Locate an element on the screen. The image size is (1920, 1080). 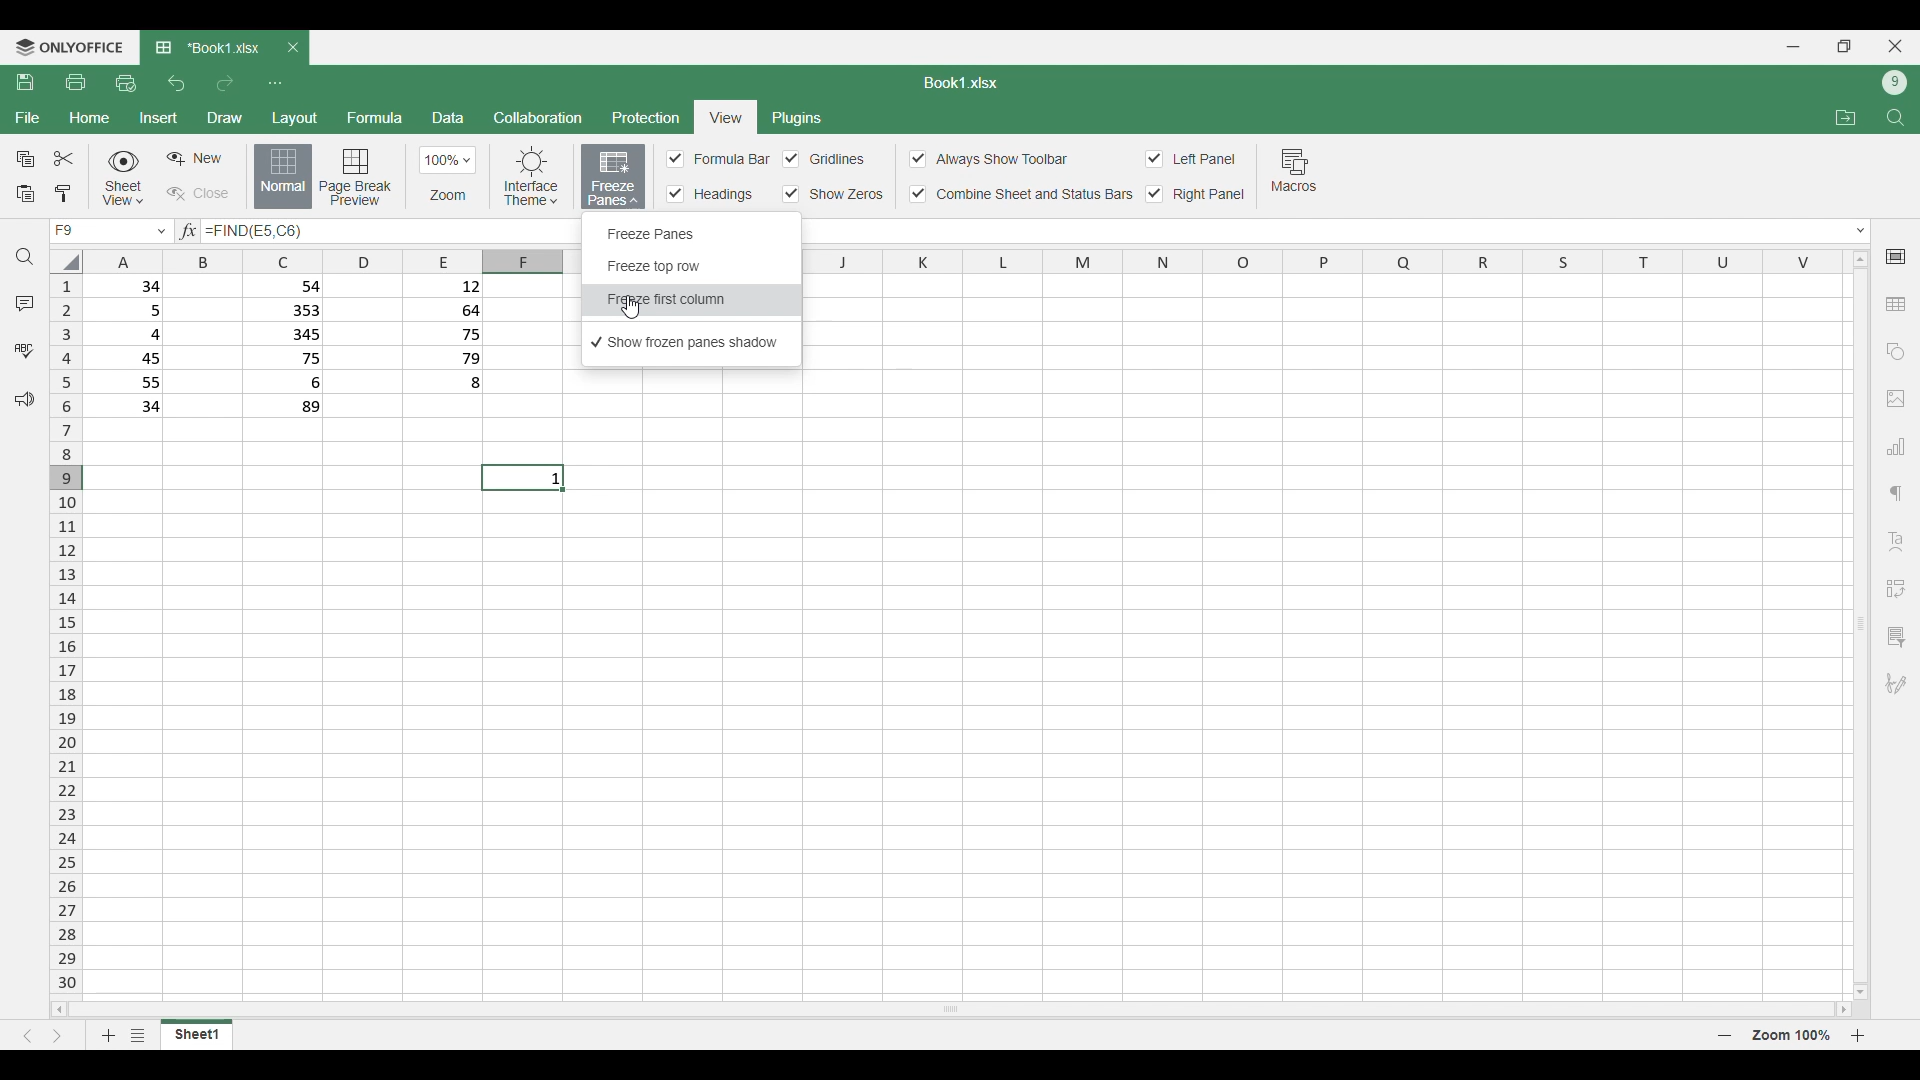
Paste is located at coordinates (25, 194).